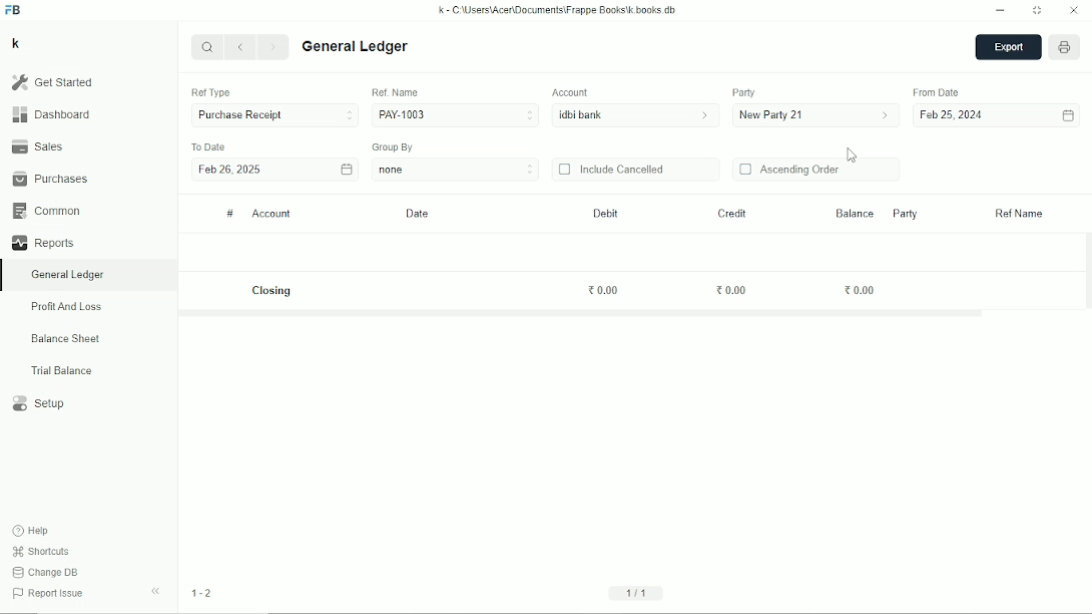  Describe the element at coordinates (732, 291) in the screenshot. I see `0.00` at that location.